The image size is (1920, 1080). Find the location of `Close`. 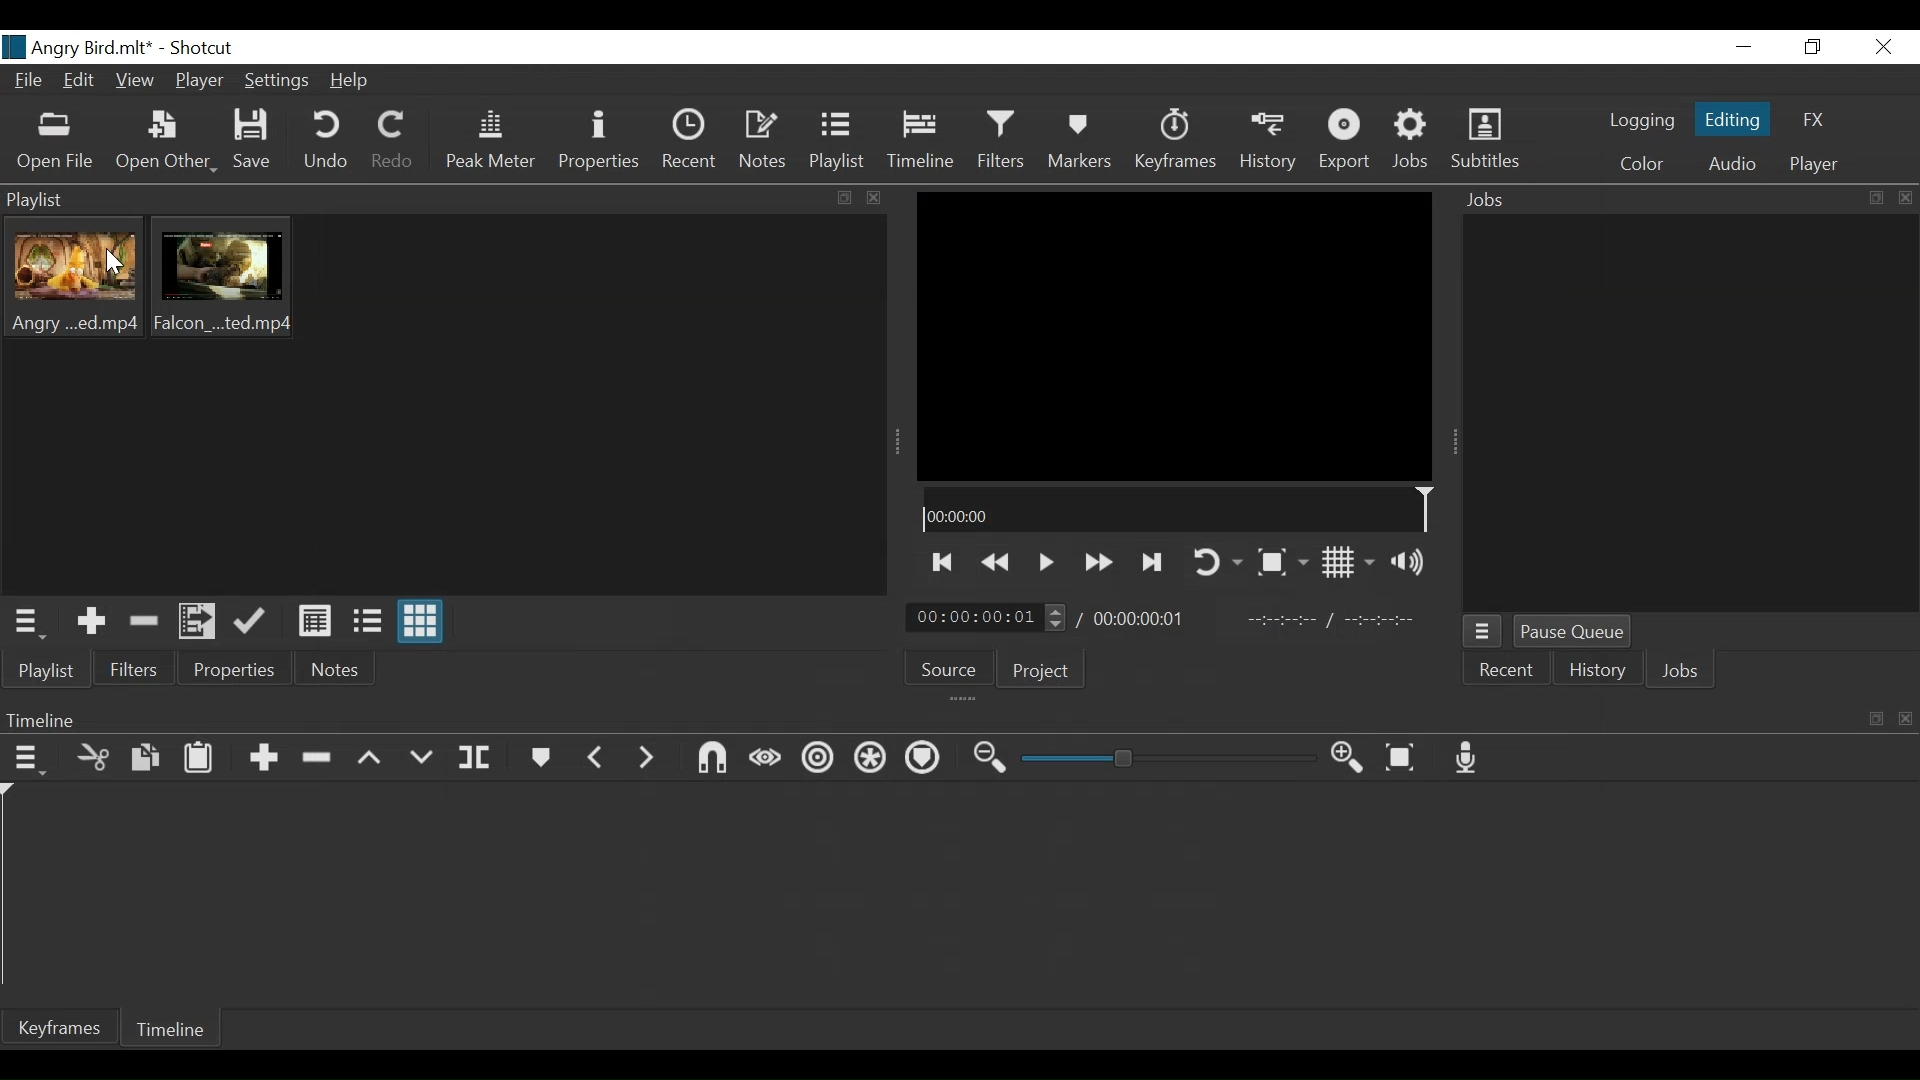

Close is located at coordinates (1881, 46).